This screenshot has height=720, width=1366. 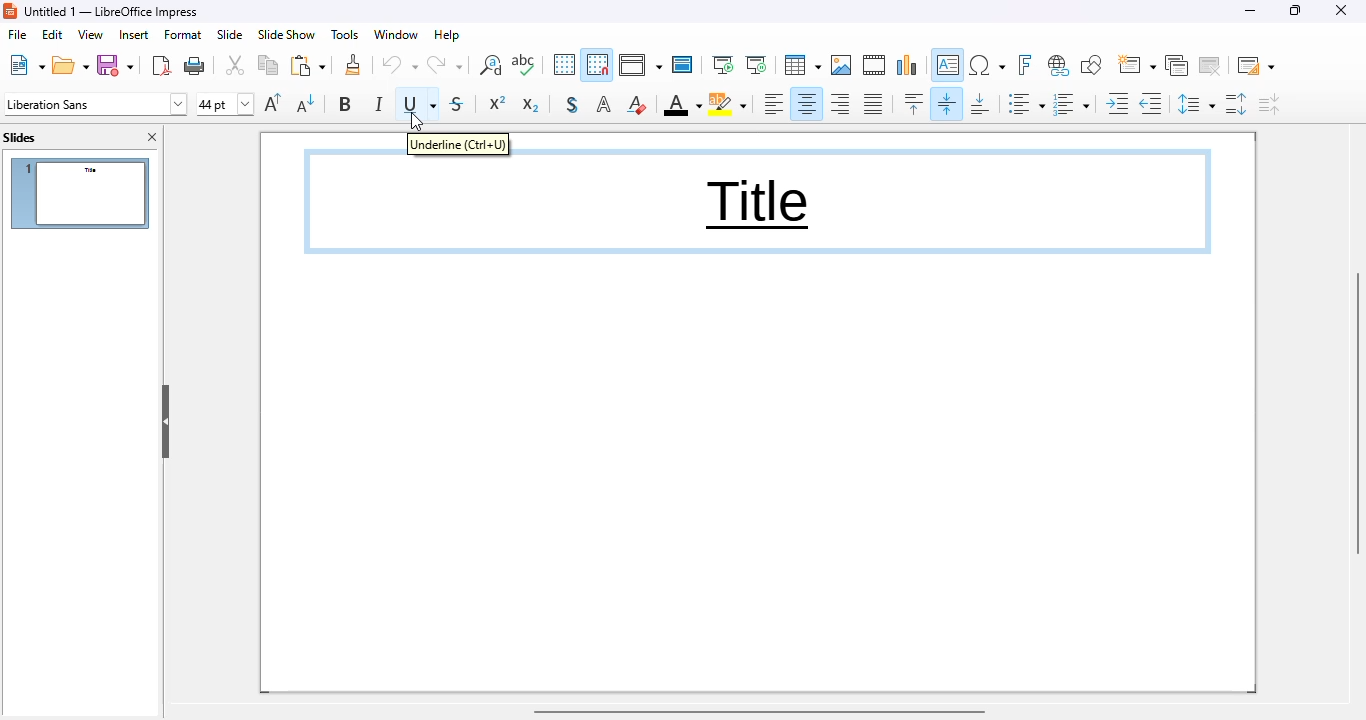 I want to click on duplicate slide, so click(x=1177, y=65).